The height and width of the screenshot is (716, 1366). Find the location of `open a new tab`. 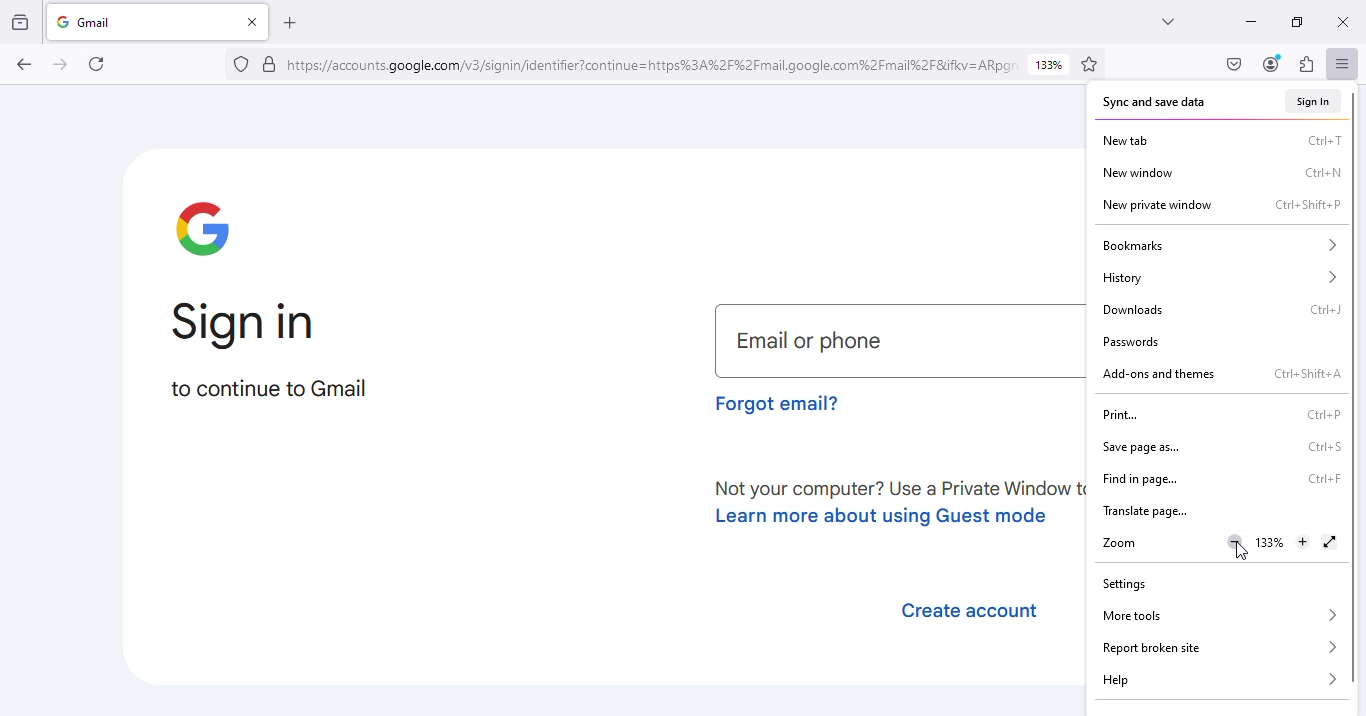

open a new tab is located at coordinates (289, 23).